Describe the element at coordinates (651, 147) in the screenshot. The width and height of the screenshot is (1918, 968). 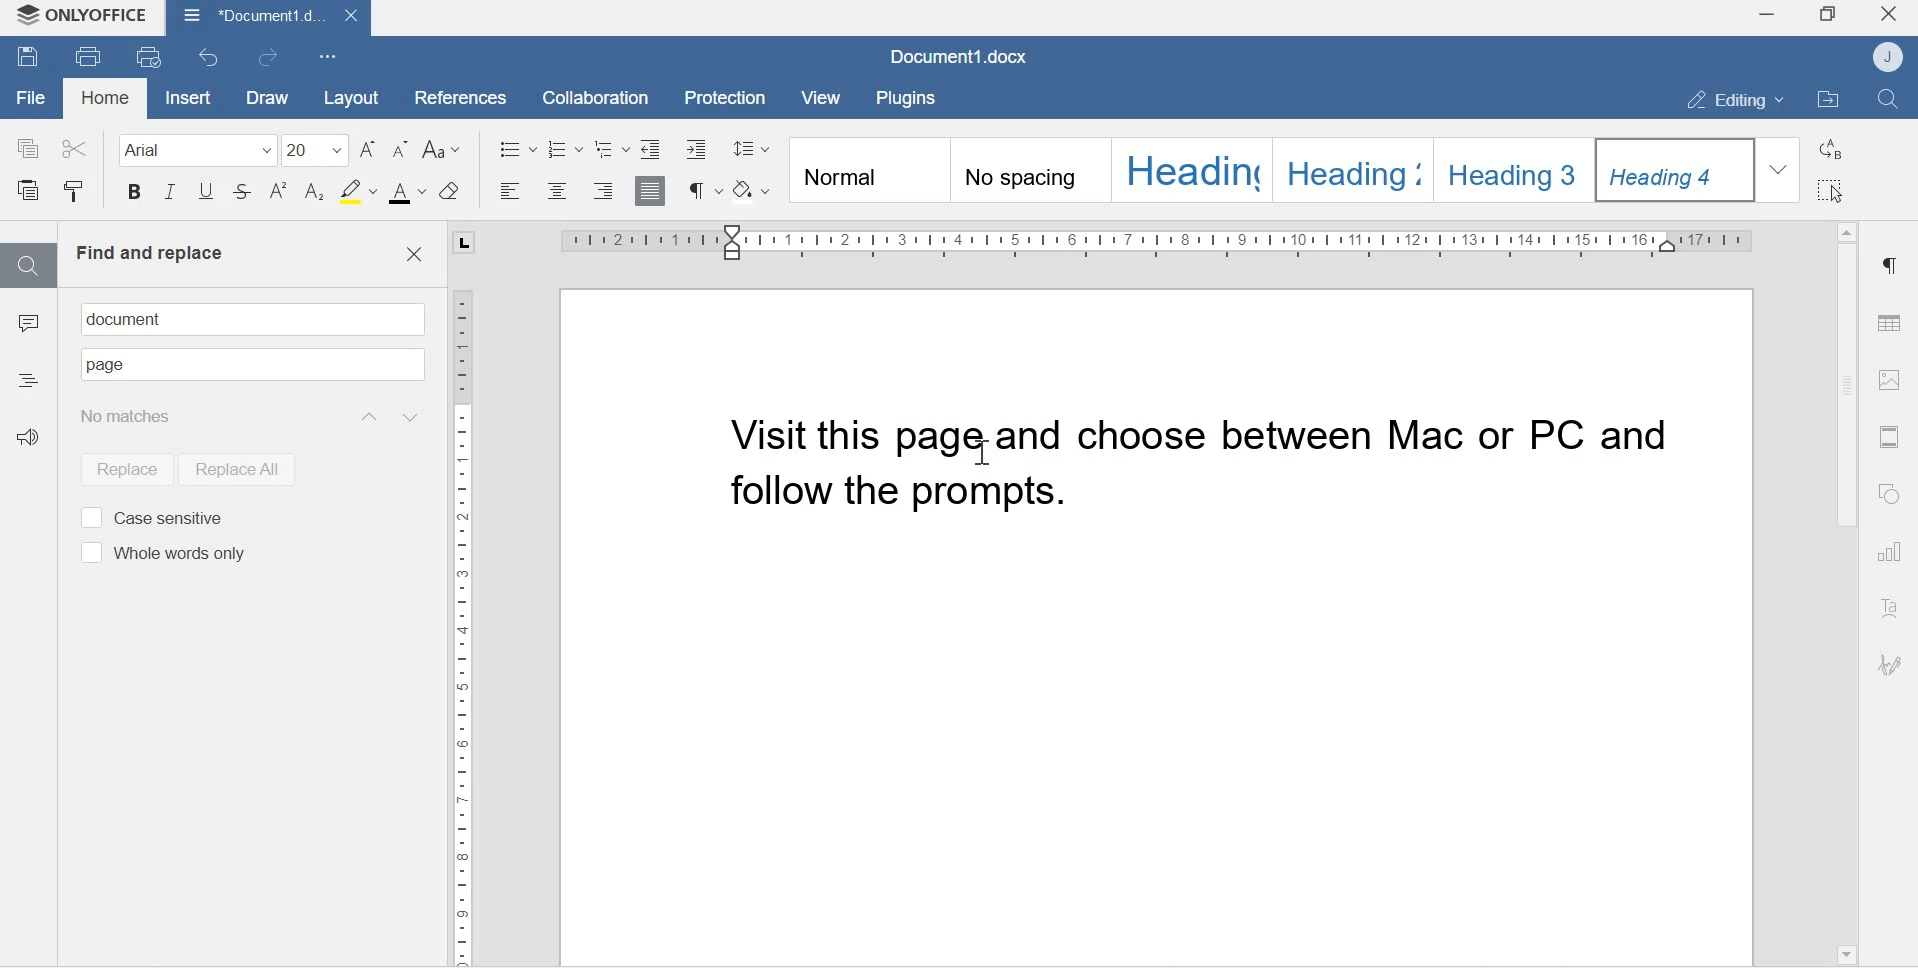
I see `Decrease indent` at that location.